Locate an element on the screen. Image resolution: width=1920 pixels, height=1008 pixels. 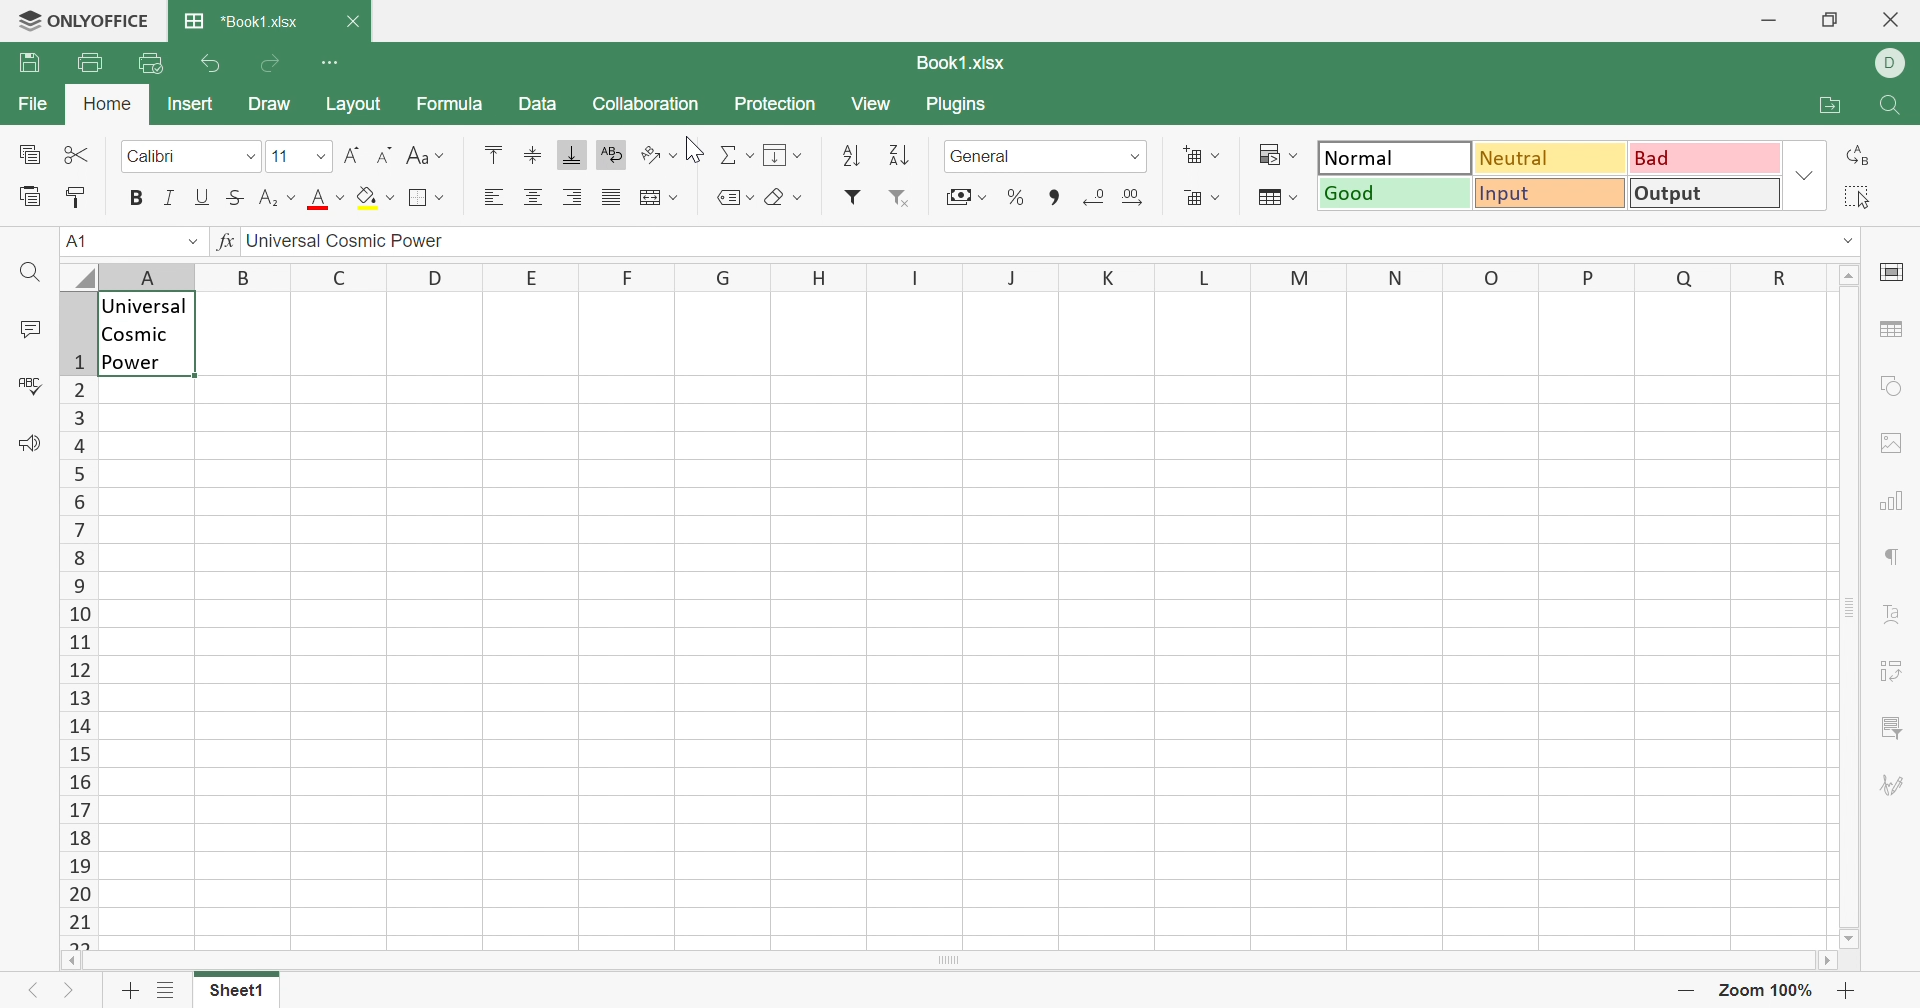
Select all is located at coordinates (1857, 197).